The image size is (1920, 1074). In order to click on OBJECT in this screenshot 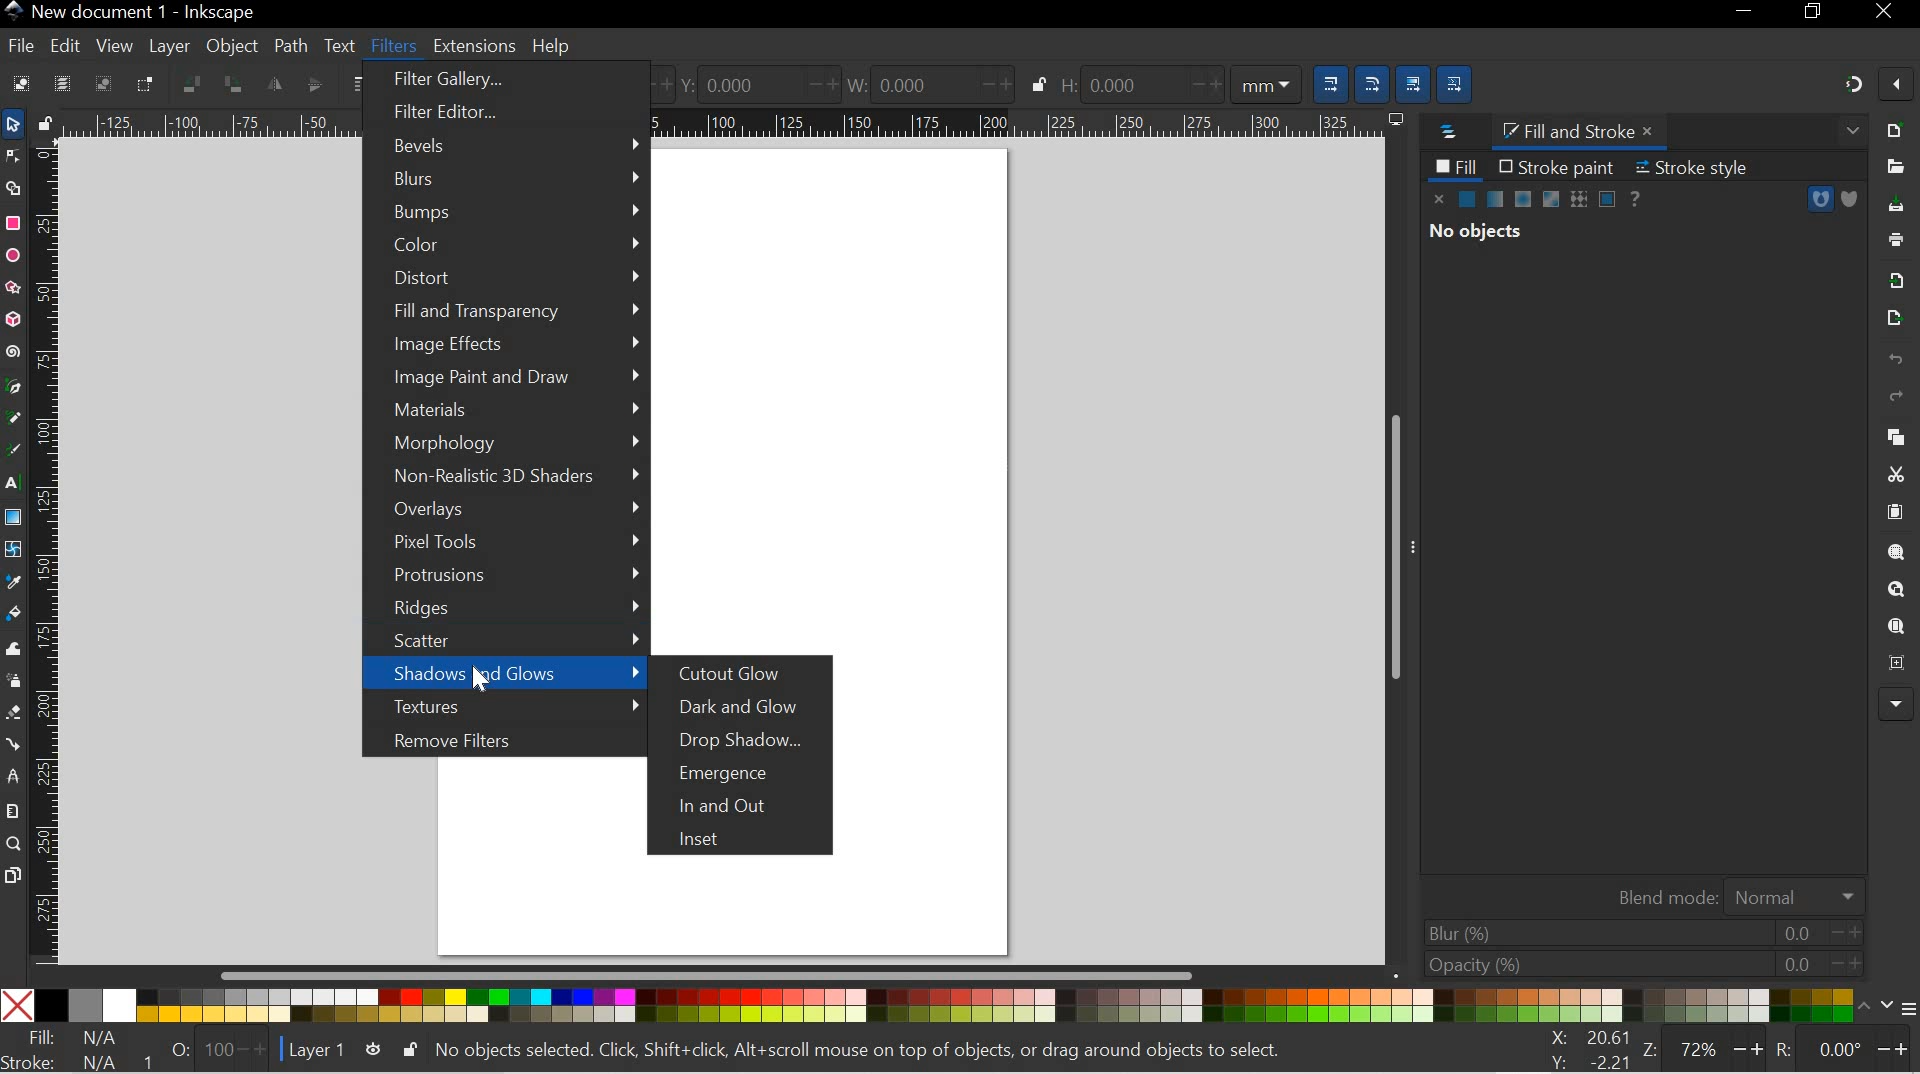, I will do `click(233, 49)`.